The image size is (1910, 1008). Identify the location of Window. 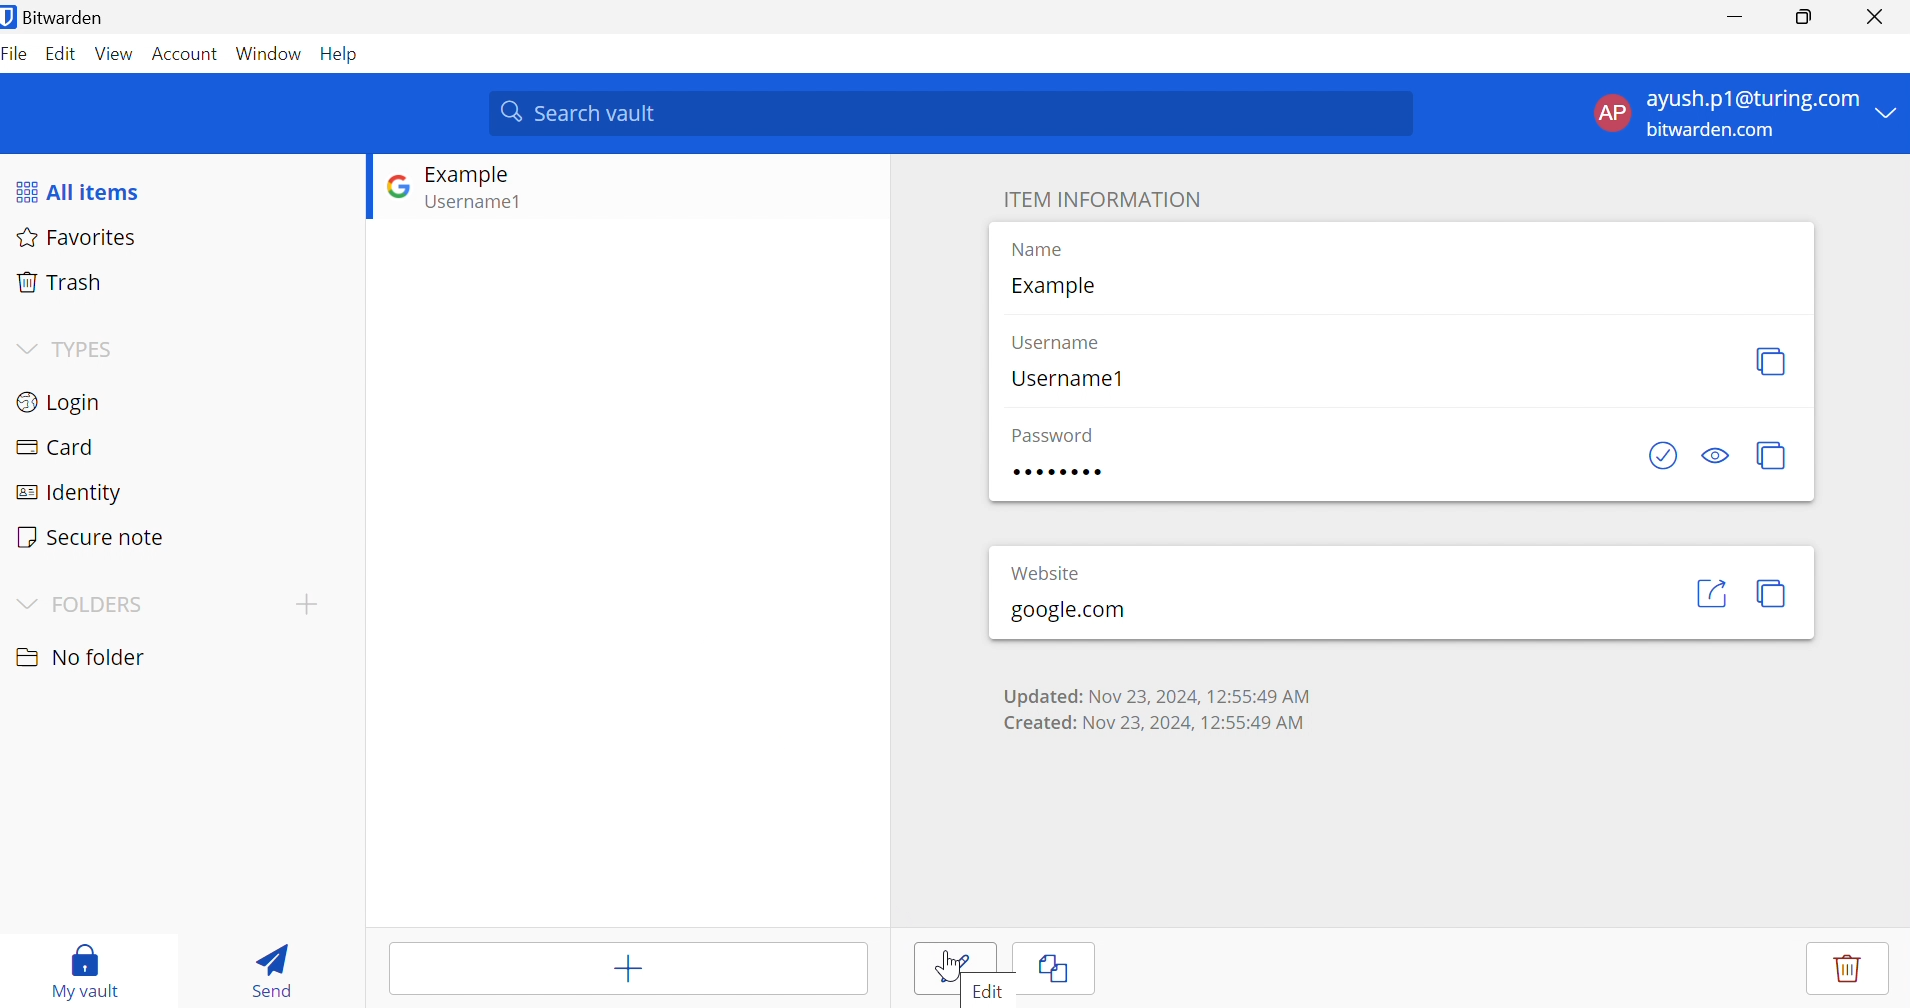
(269, 53).